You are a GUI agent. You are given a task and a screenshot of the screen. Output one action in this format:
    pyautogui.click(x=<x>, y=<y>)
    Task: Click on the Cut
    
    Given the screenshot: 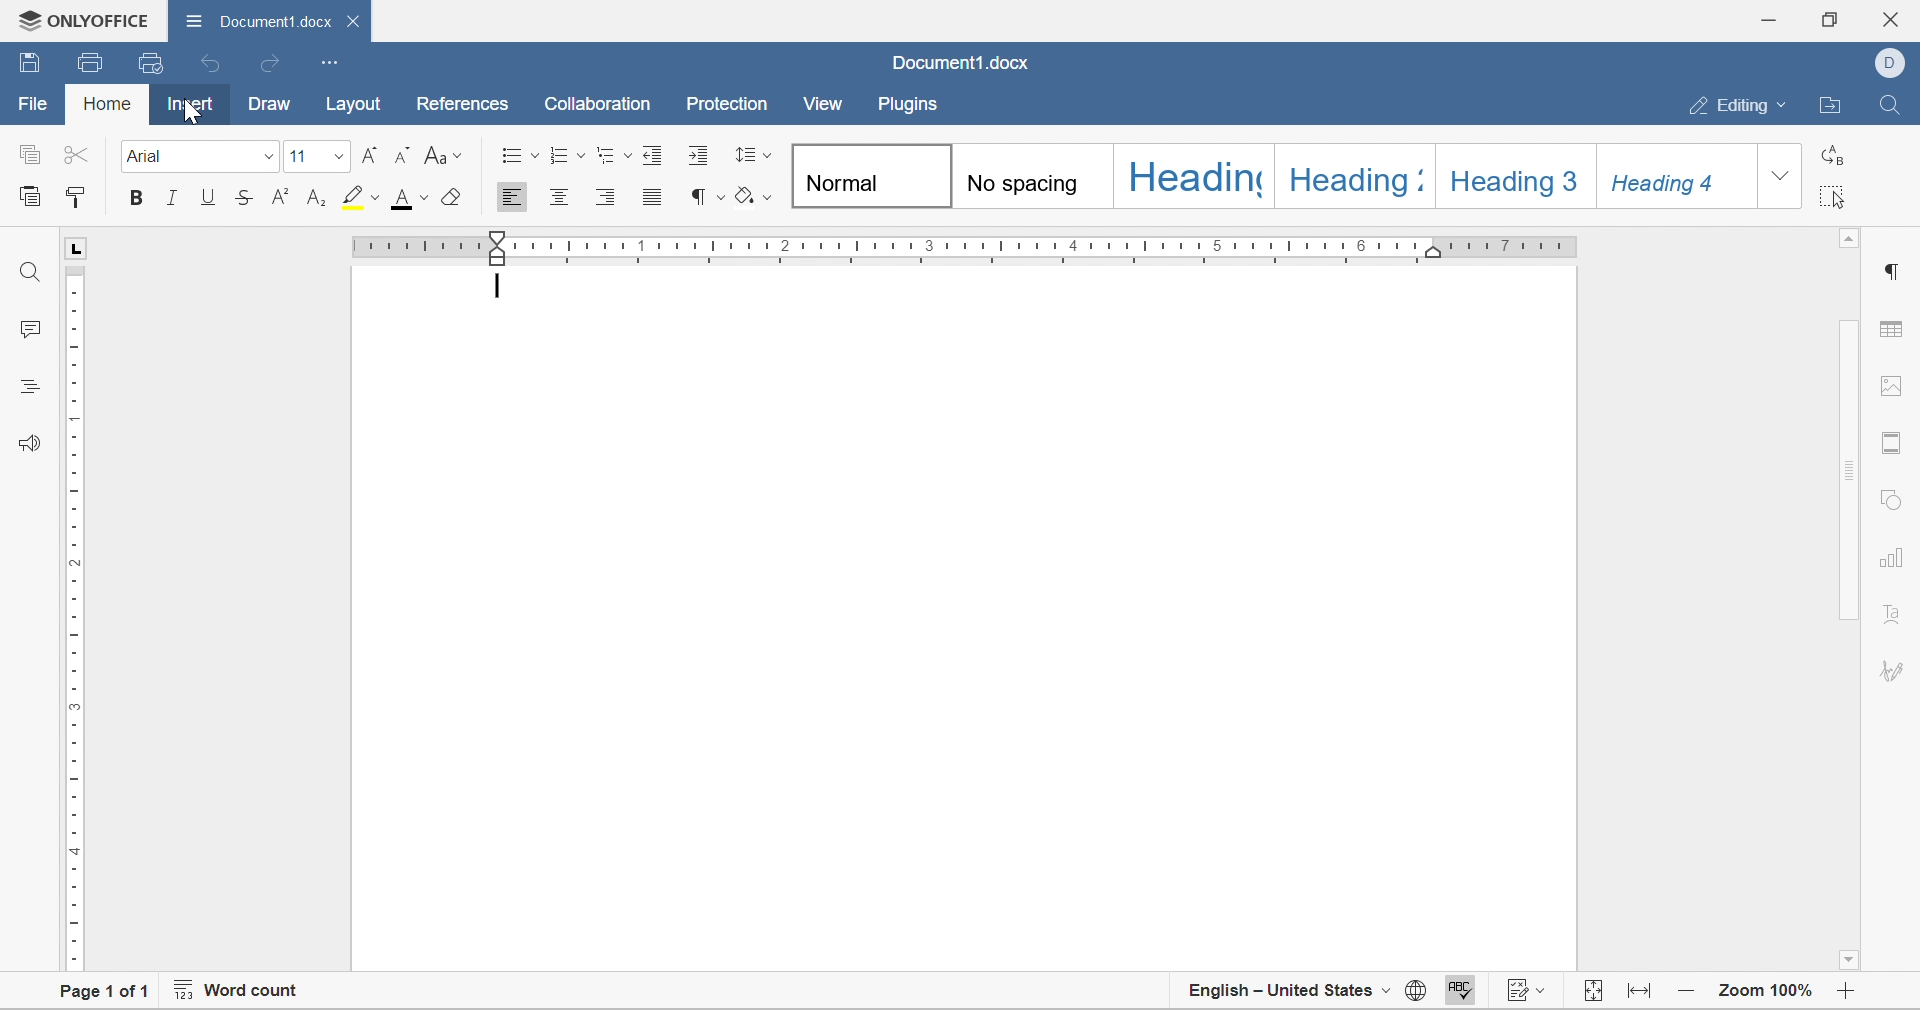 What is the action you would take?
    pyautogui.click(x=81, y=153)
    